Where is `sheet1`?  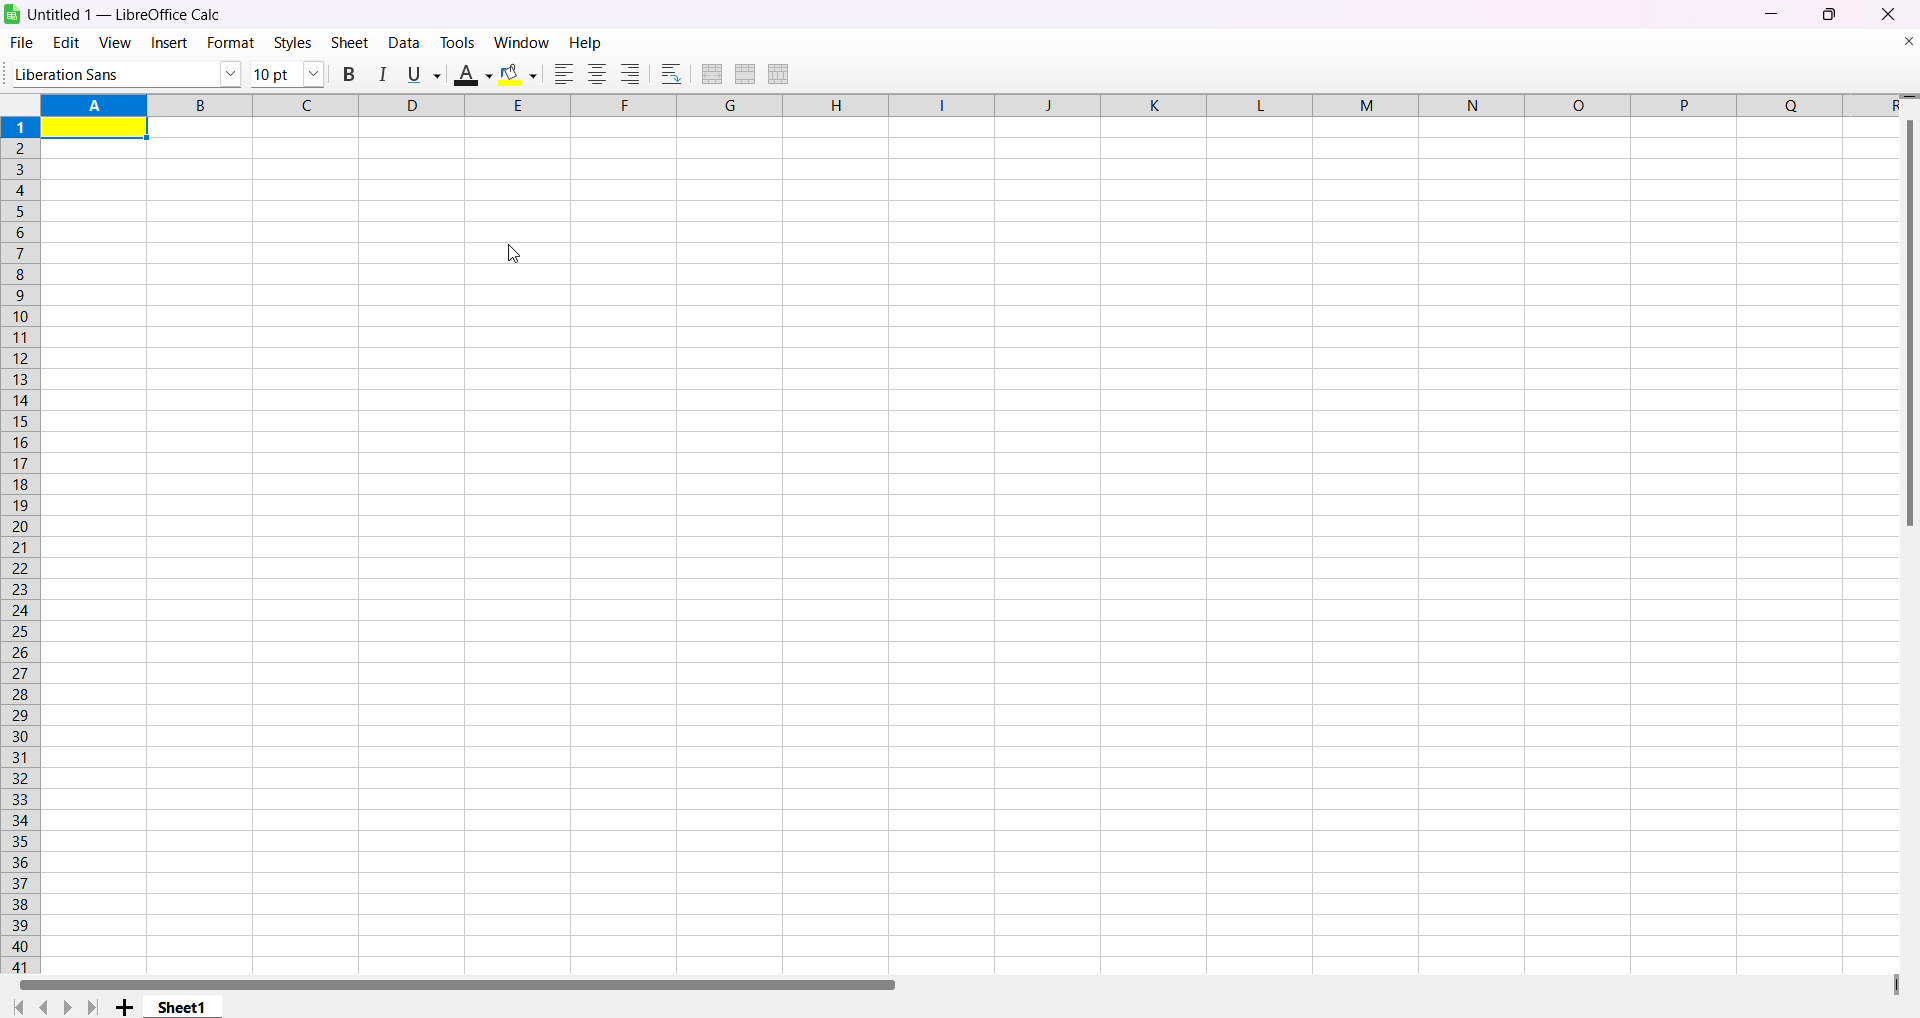
sheet1 is located at coordinates (185, 1008).